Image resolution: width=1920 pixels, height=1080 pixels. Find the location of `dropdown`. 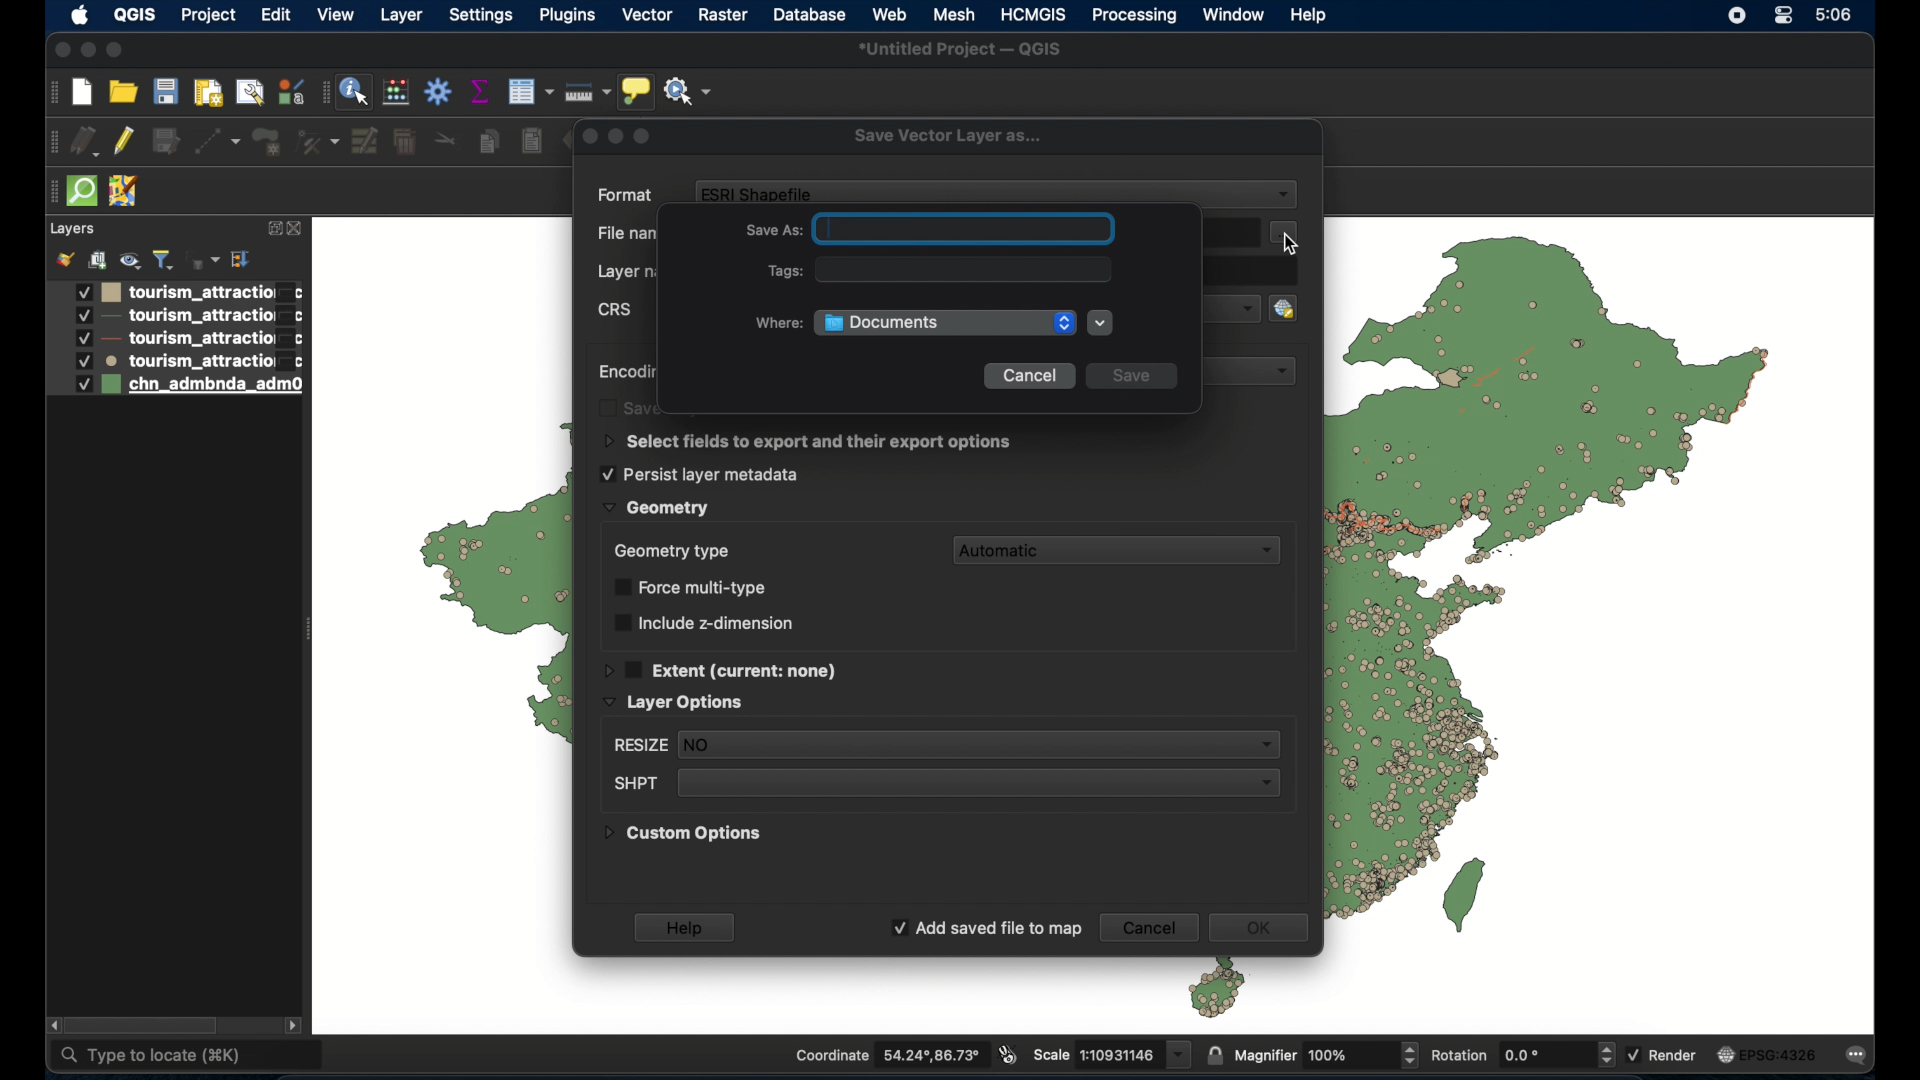

dropdown is located at coordinates (1233, 307).